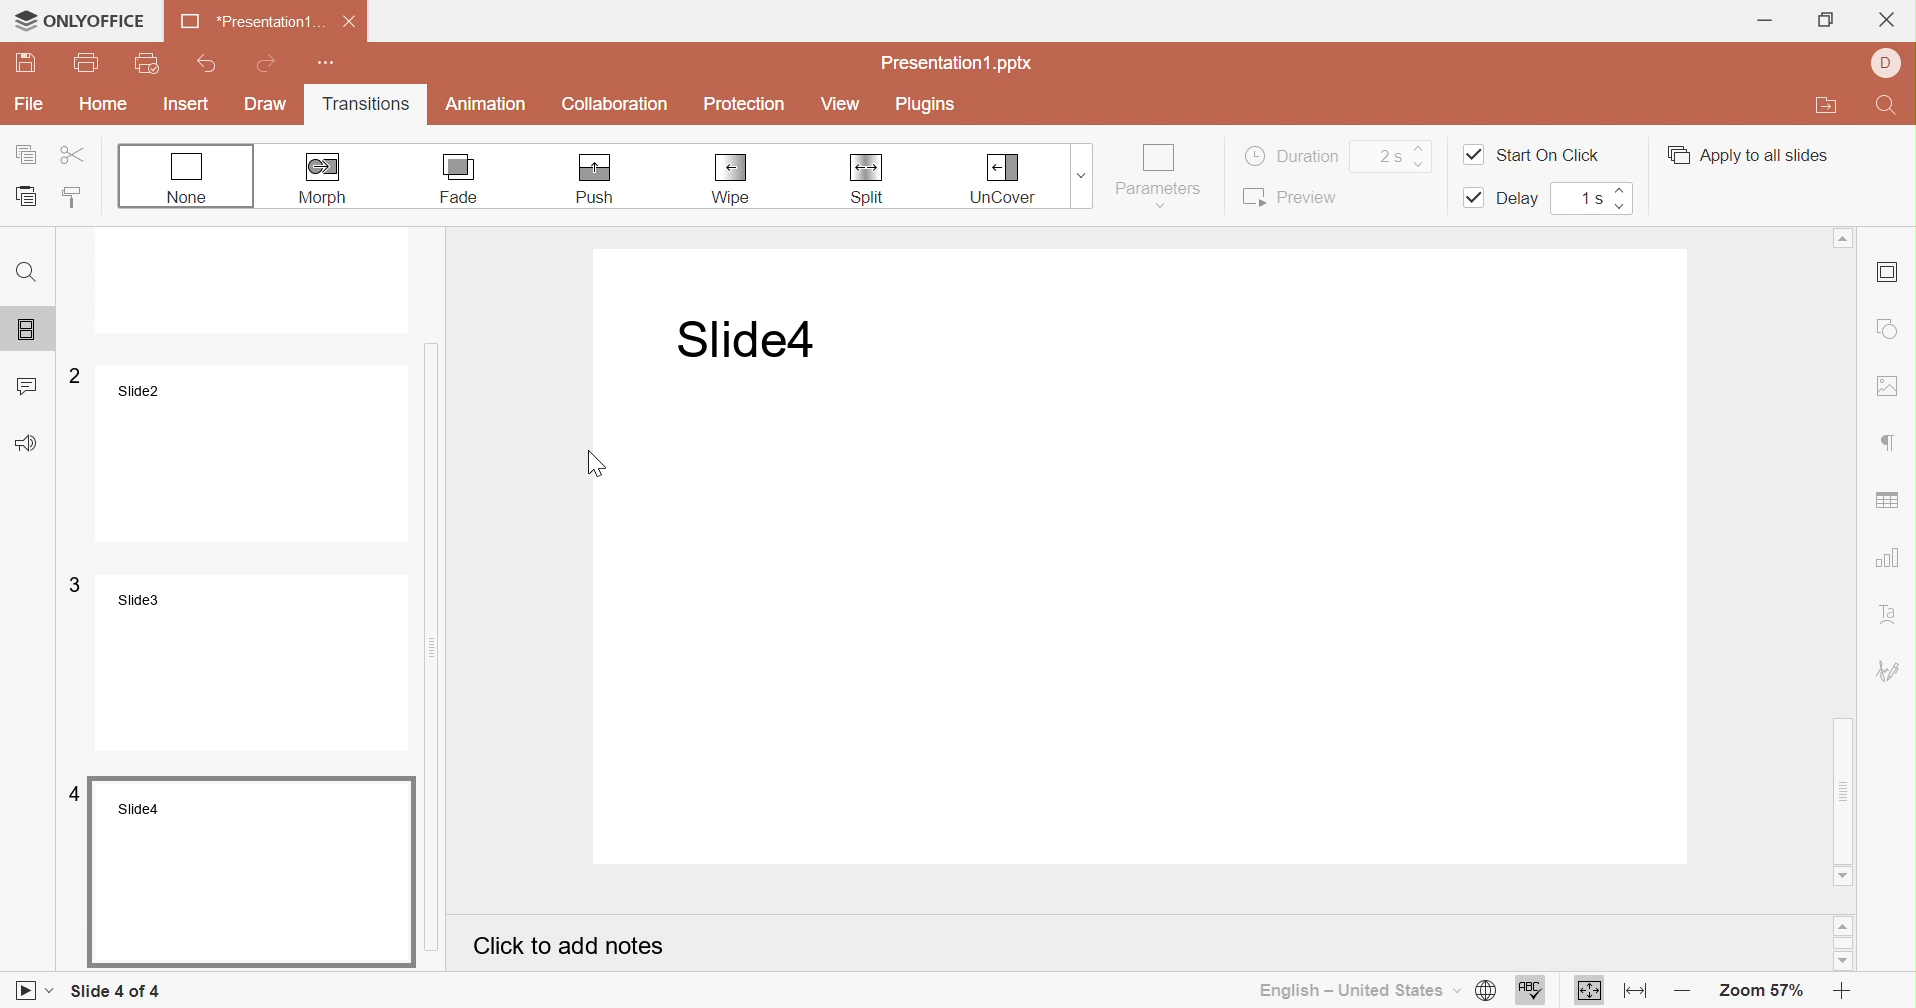  Describe the element at coordinates (28, 153) in the screenshot. I see `Copy` at that location.